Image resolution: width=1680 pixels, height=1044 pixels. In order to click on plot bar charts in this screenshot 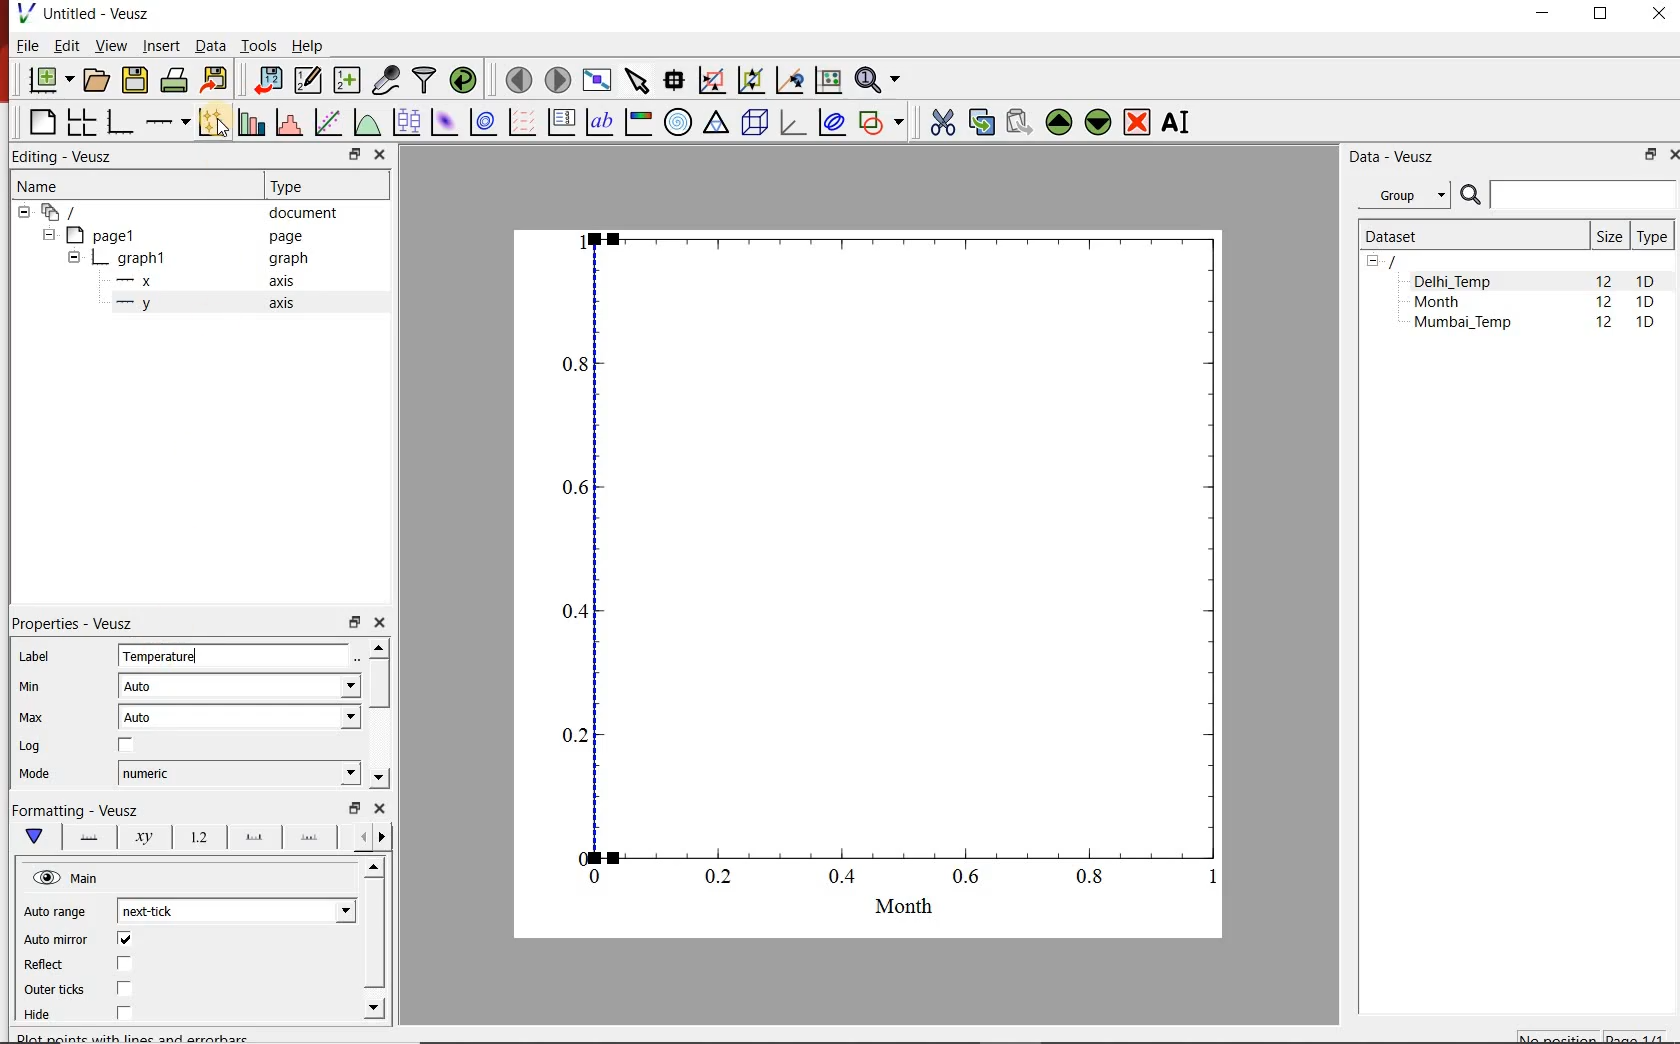, I will do `click(248, 123)`.